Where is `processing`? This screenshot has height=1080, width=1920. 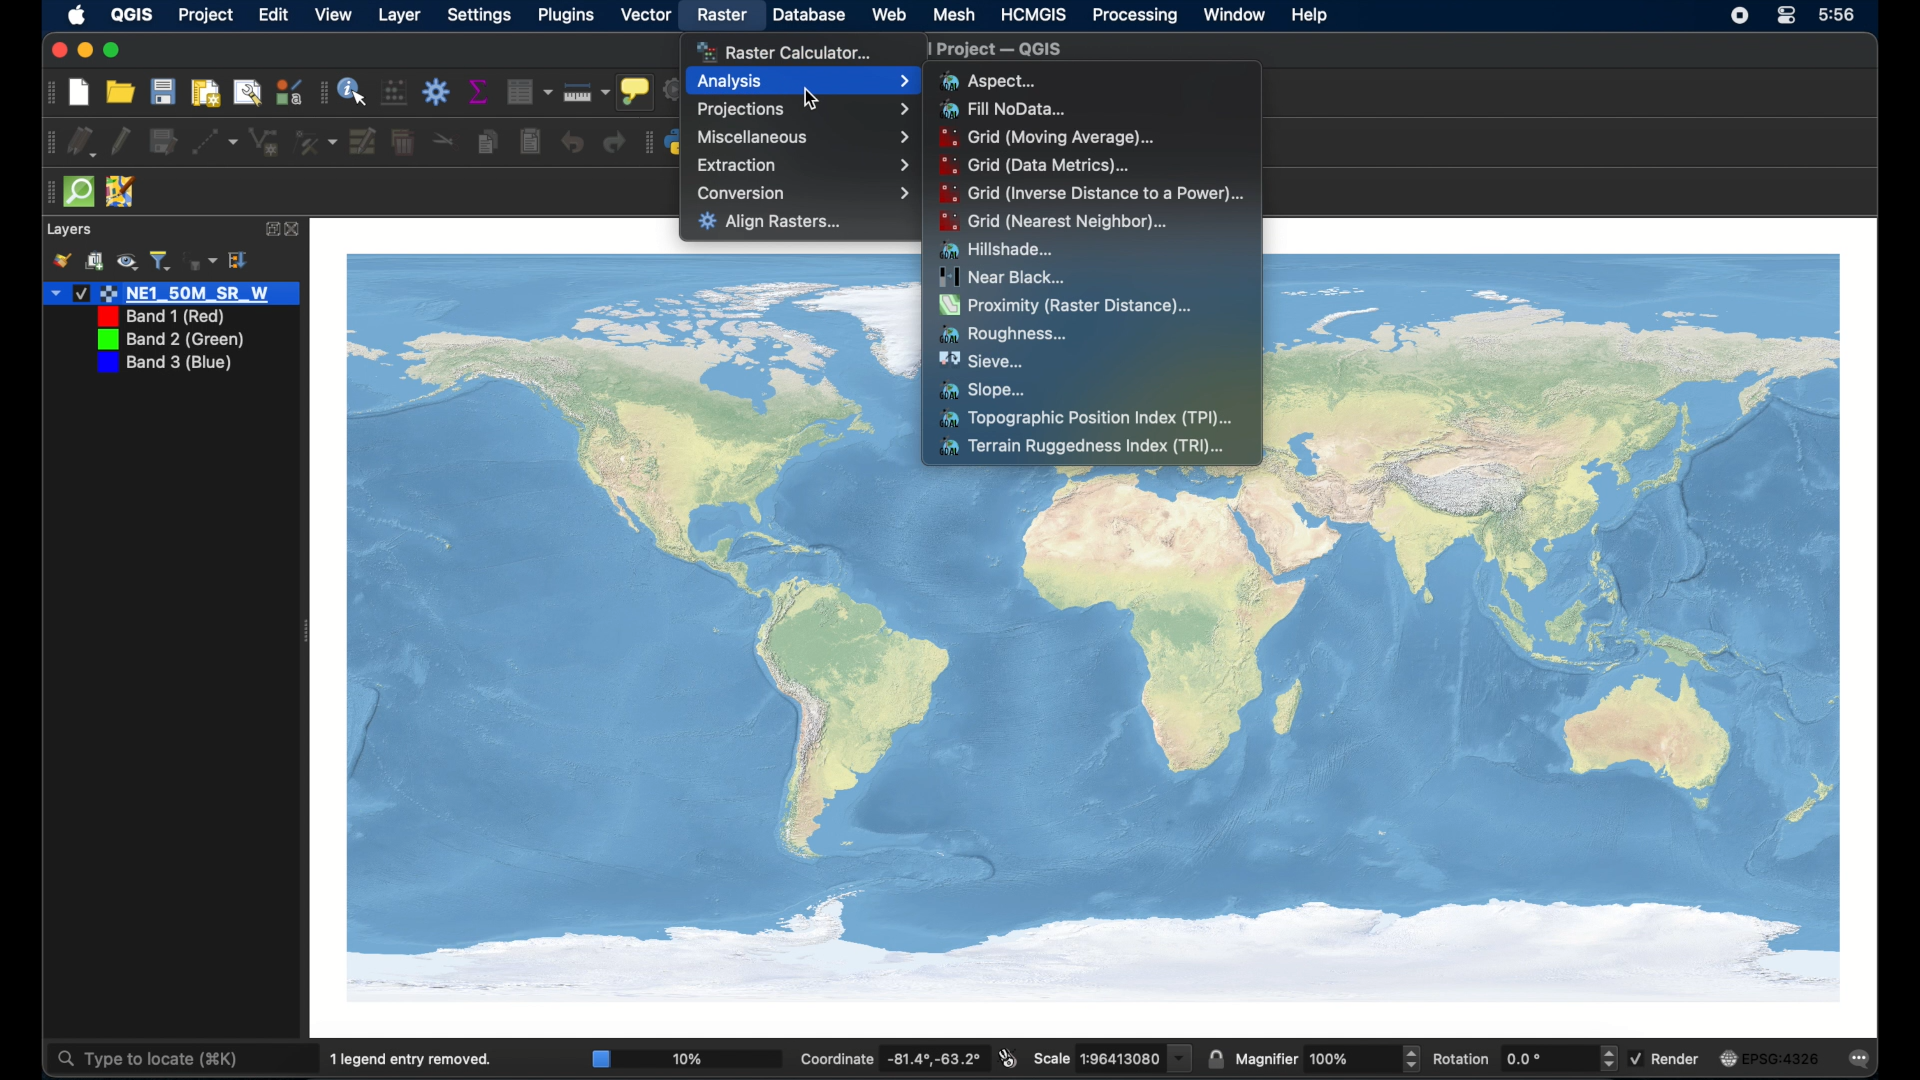
processing is located at coordinates (1135, 17).